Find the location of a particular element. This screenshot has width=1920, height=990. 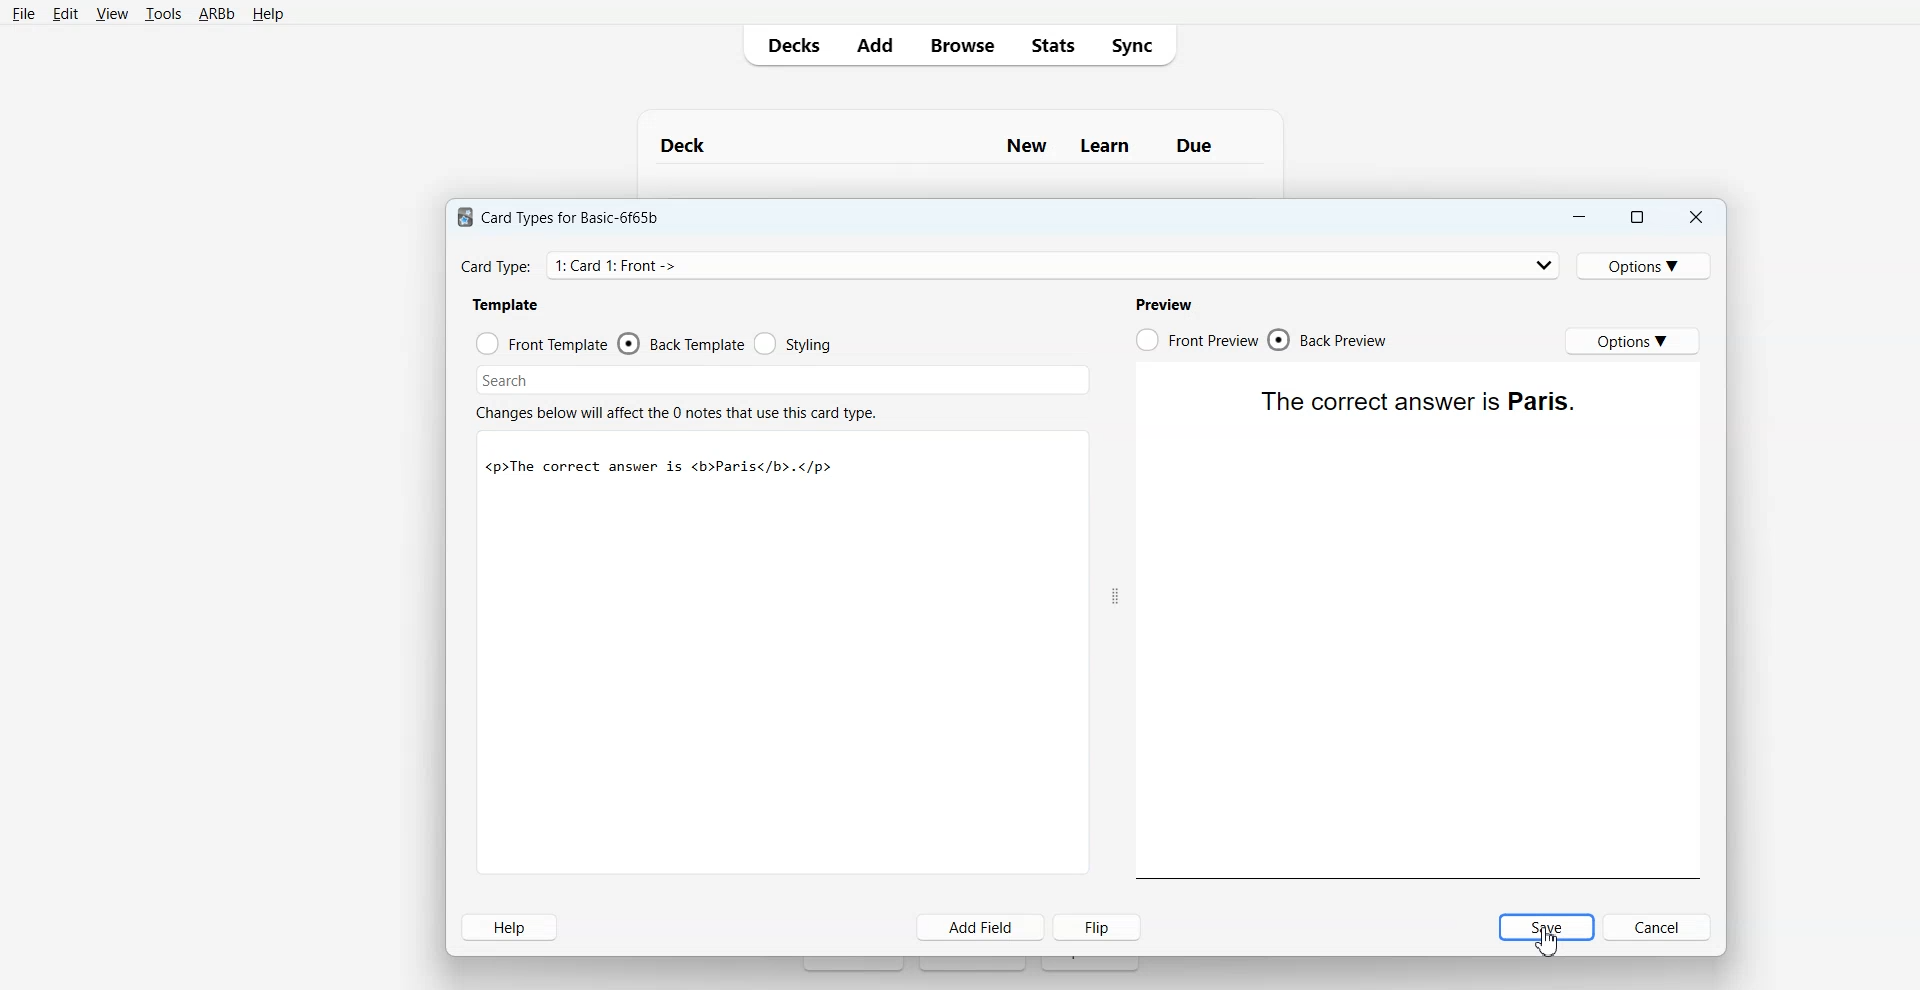

Options is located at coordinates (1633, 341).